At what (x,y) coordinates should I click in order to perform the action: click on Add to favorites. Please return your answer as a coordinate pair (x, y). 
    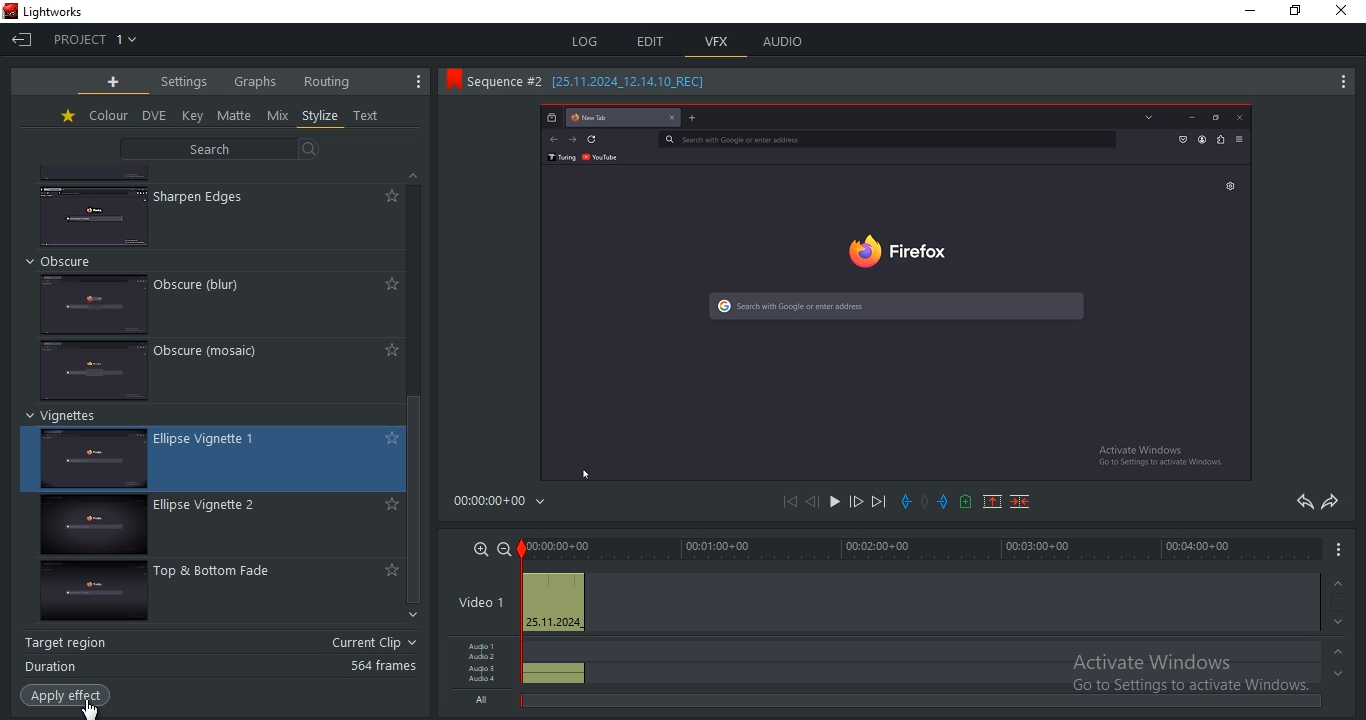
    Looking at the image, I should click on (388, 285).